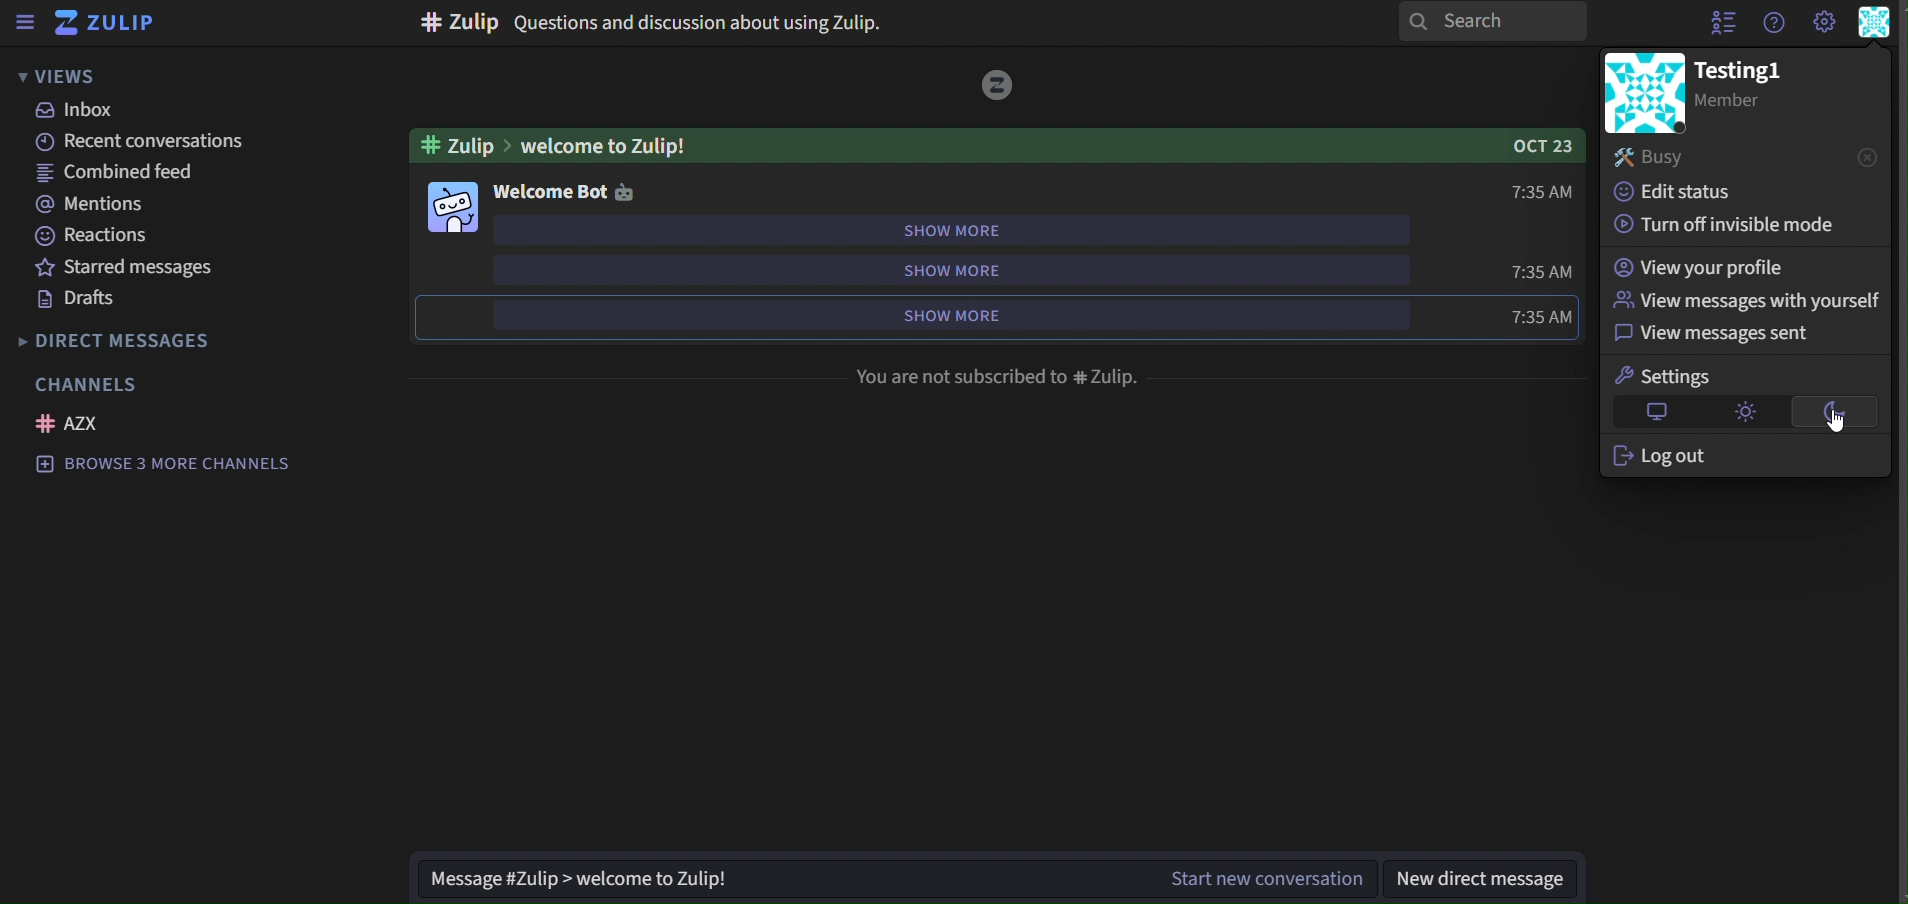 The width and height of the screenshot is (1908, 904). What do you see at coordinates (1538, 273) in the screenshot?
I see `time` at bounding box center [1538, 273].